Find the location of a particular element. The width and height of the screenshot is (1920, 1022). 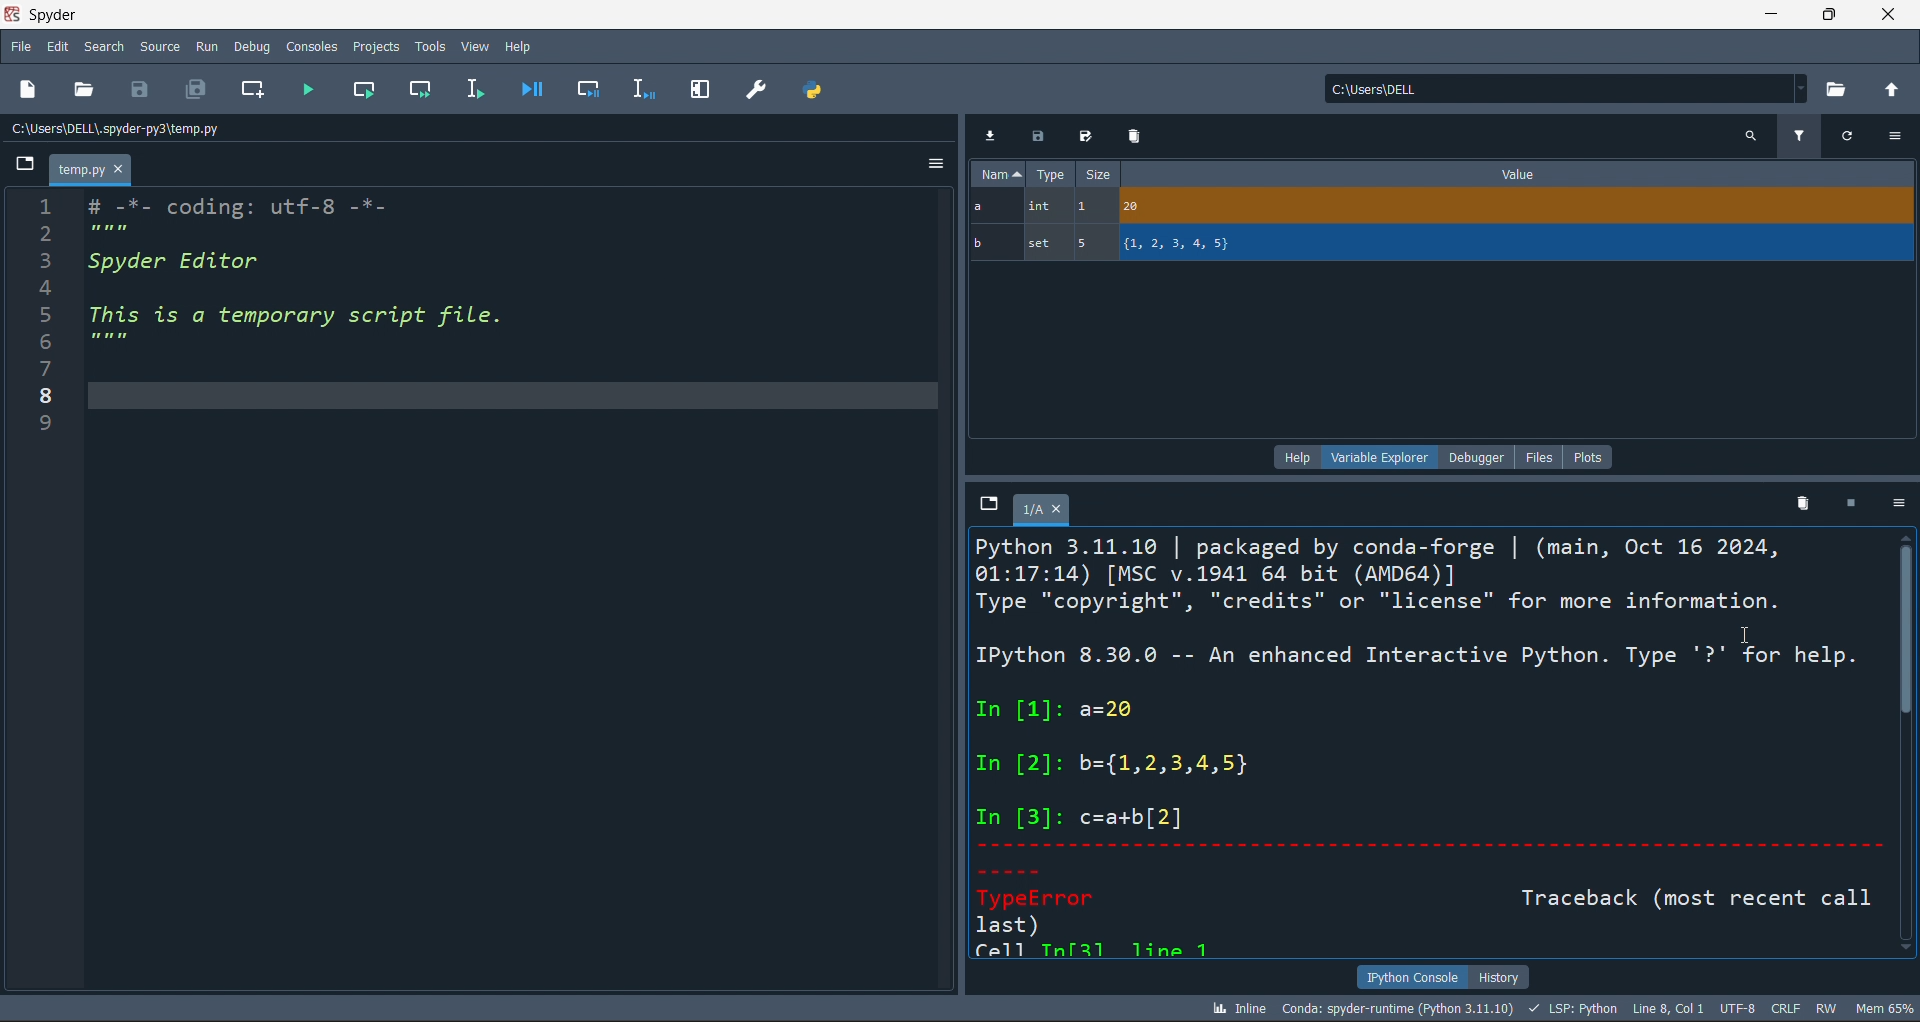

filter is located at coordinates (1798, 134).